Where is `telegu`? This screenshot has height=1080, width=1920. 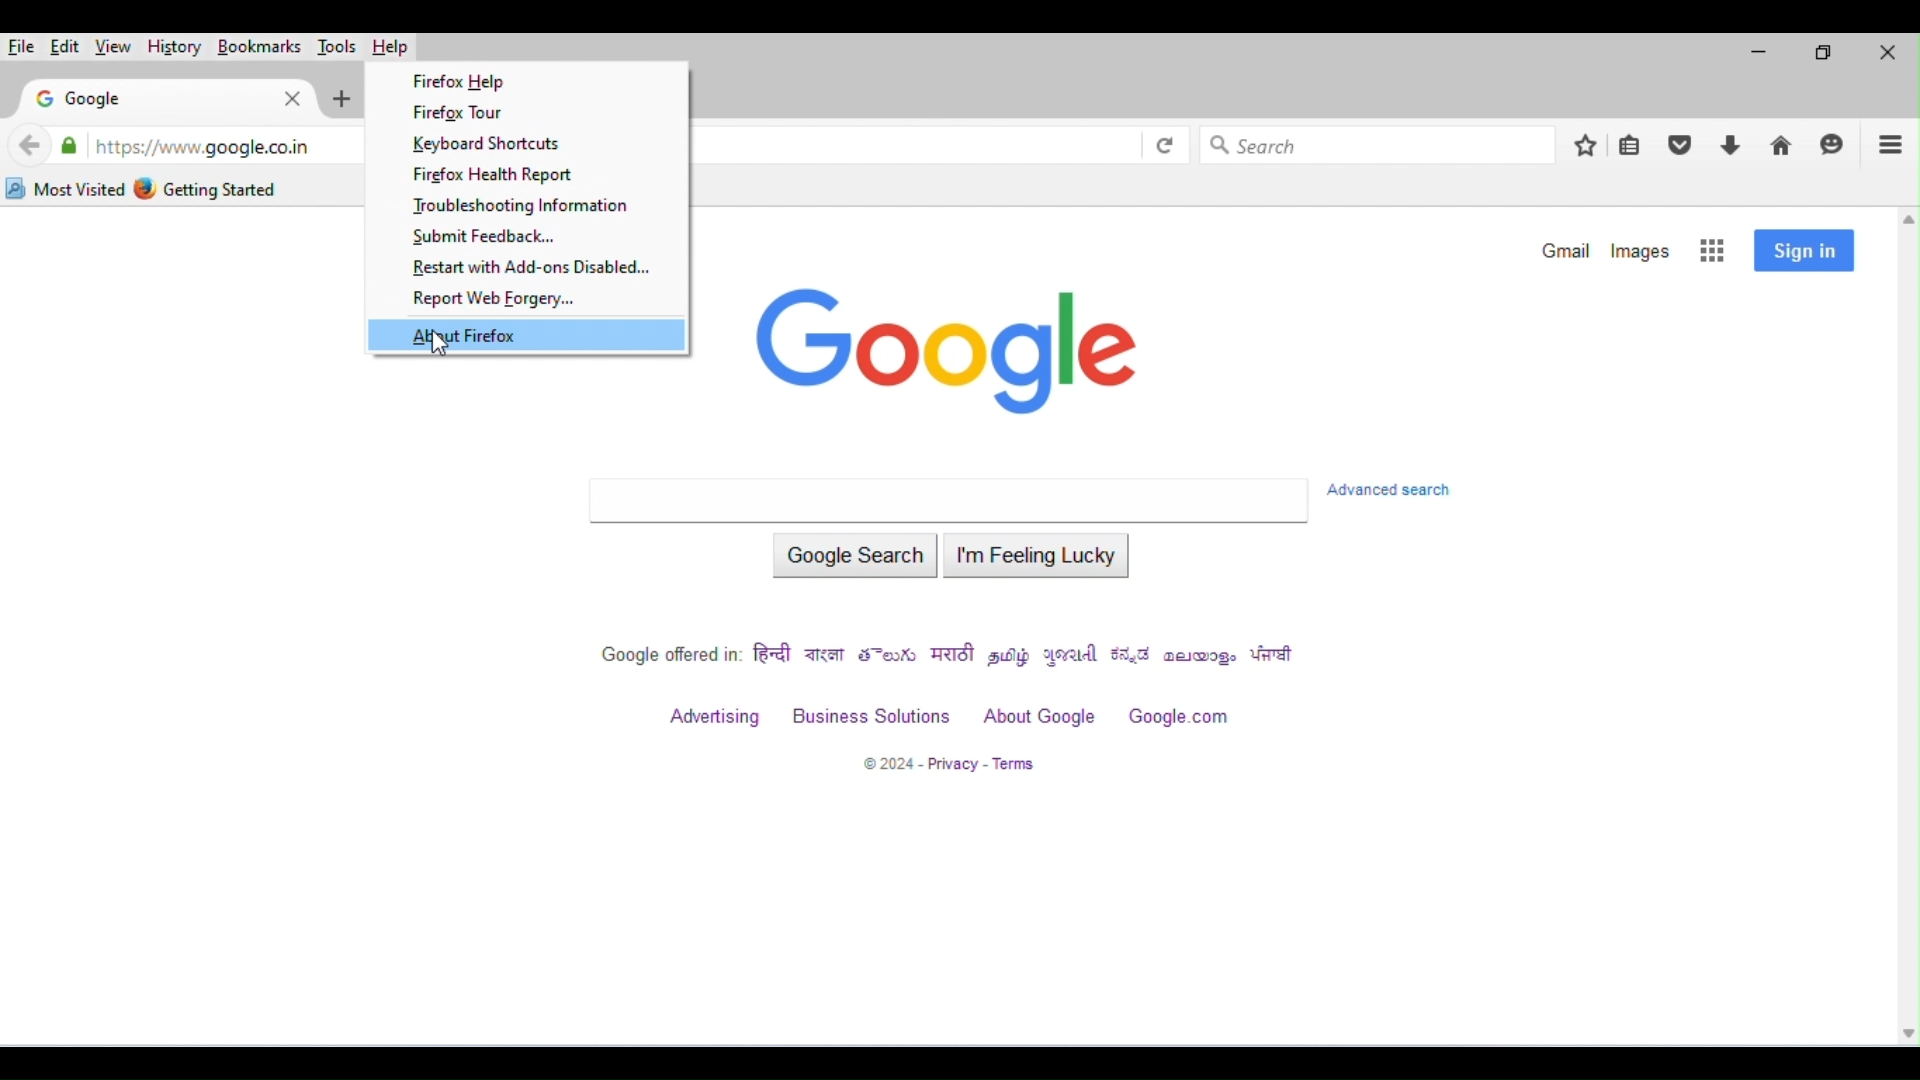
telegu is located at coordinates (890, 656).